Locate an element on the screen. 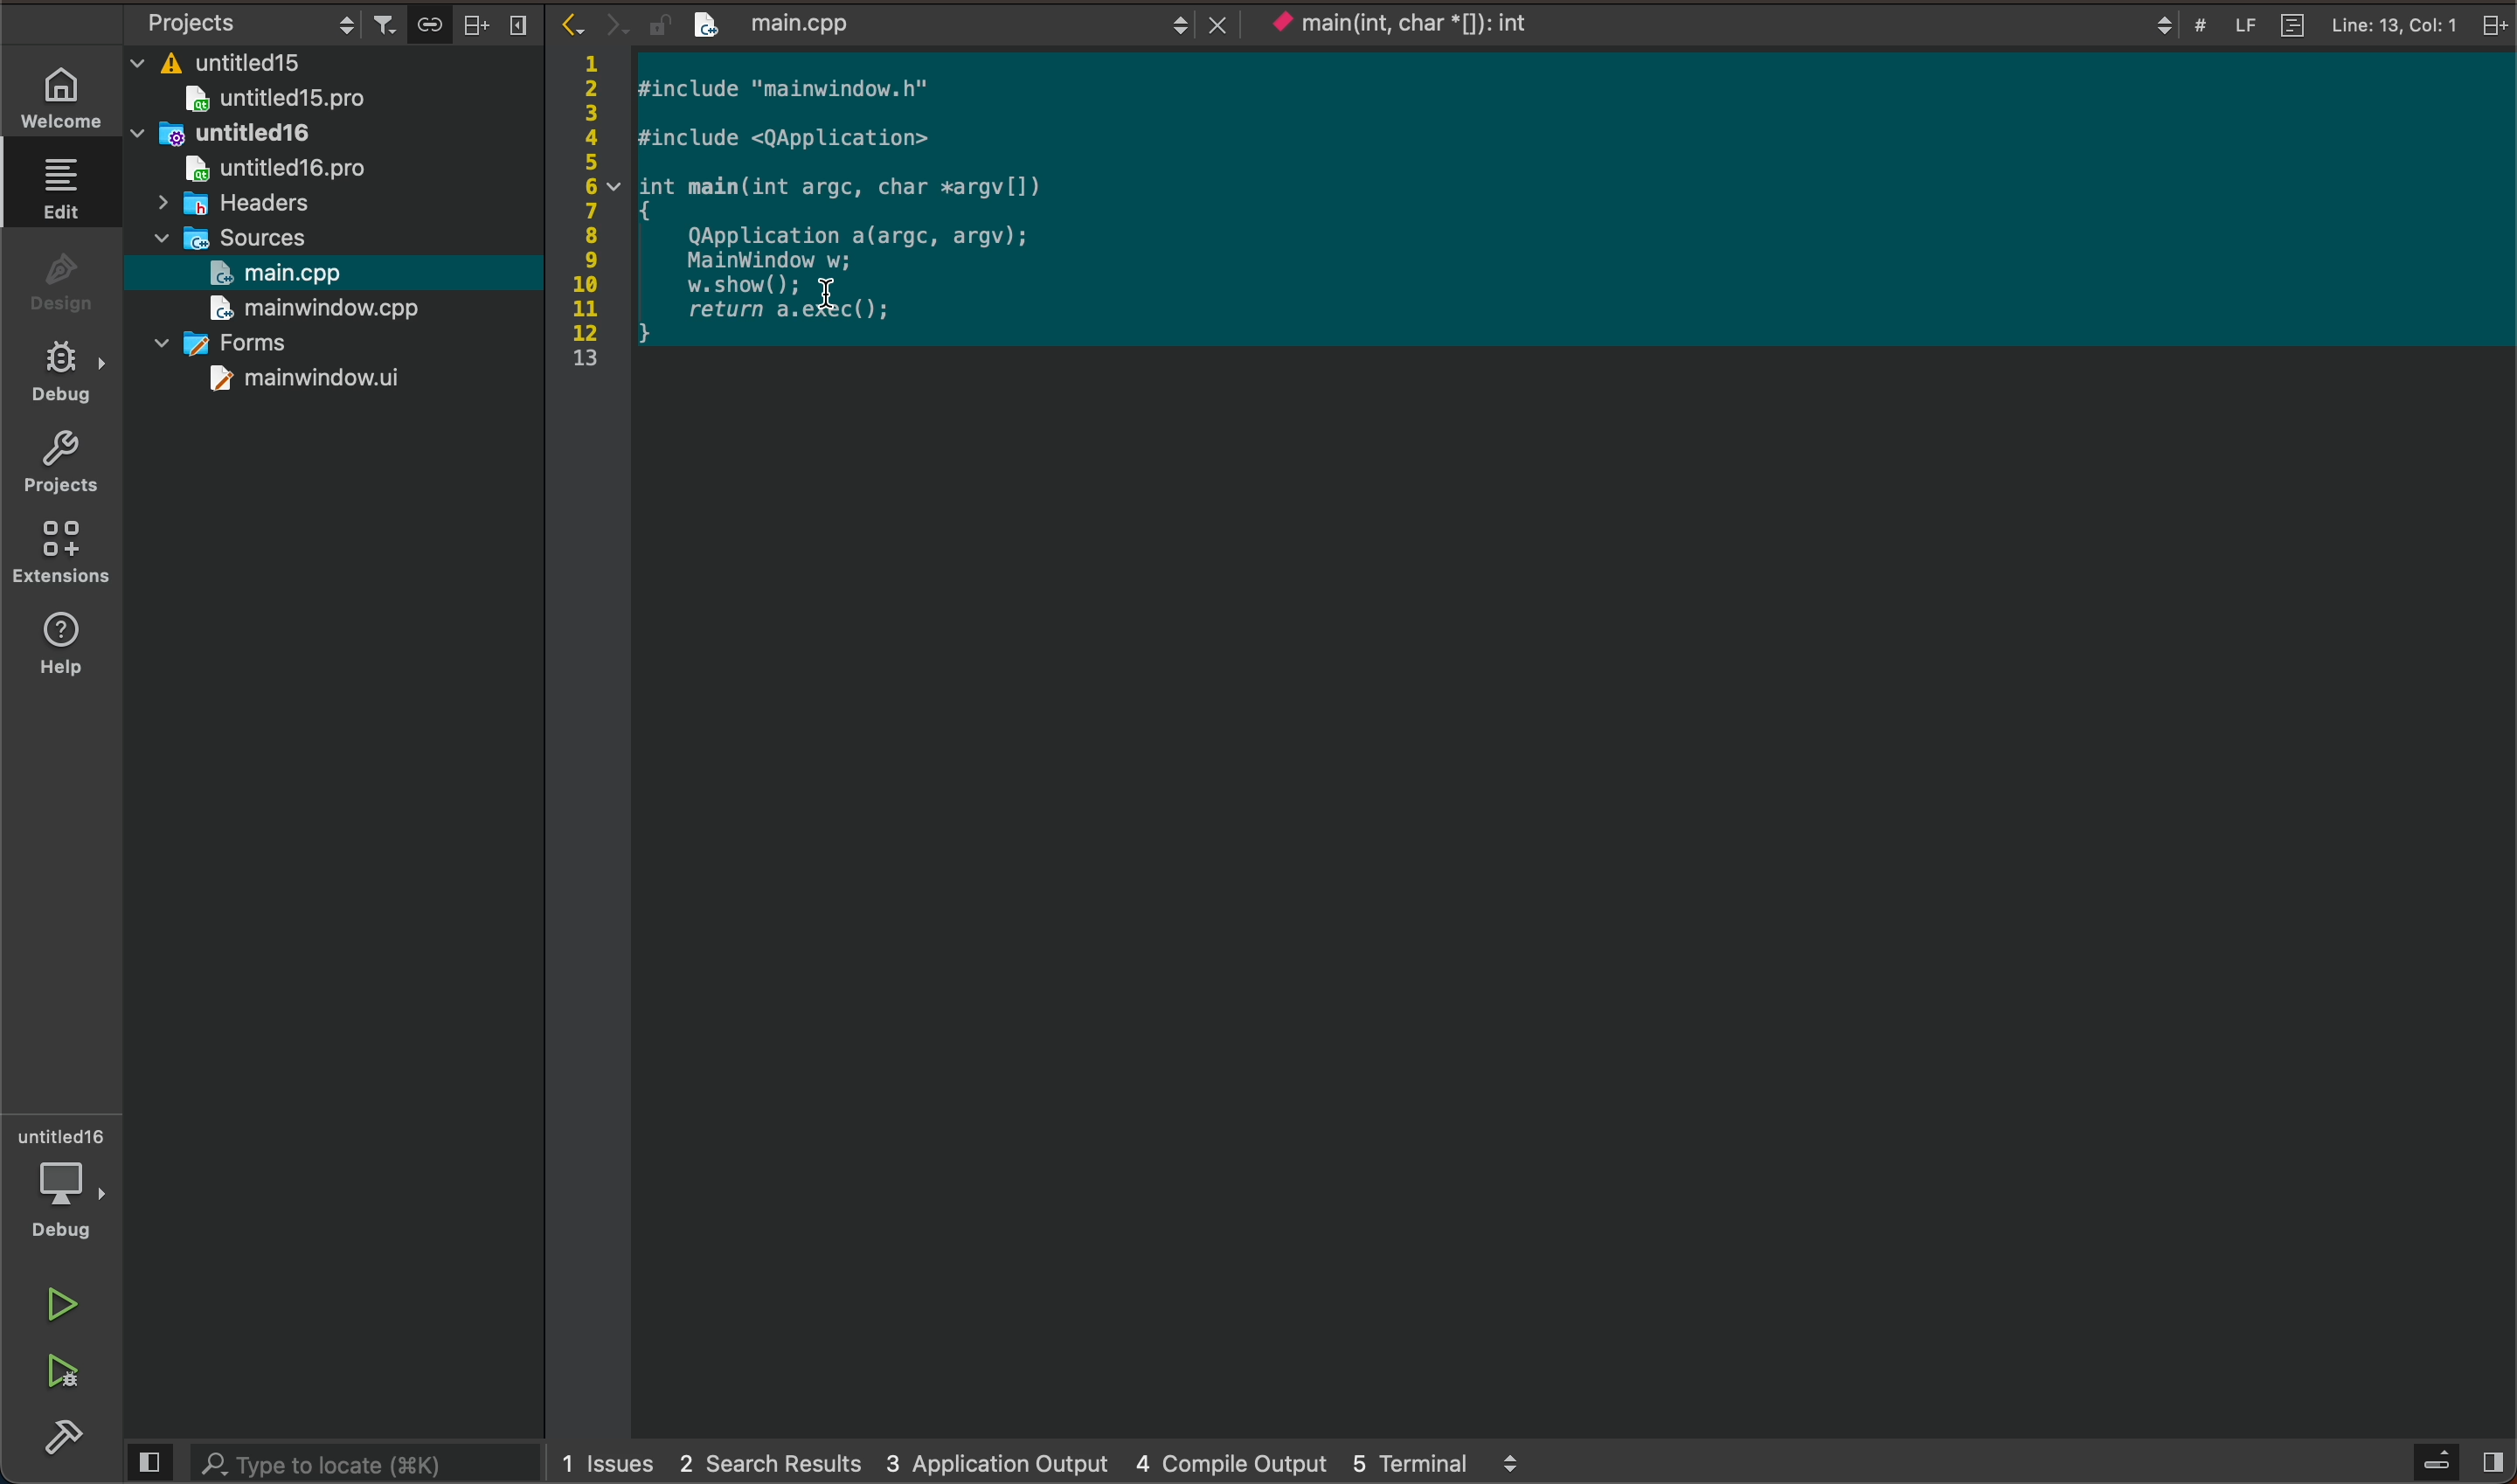 Image resolution: width=2517 pixels, height=1484 pixels. split is located at coordinates (474, 23).